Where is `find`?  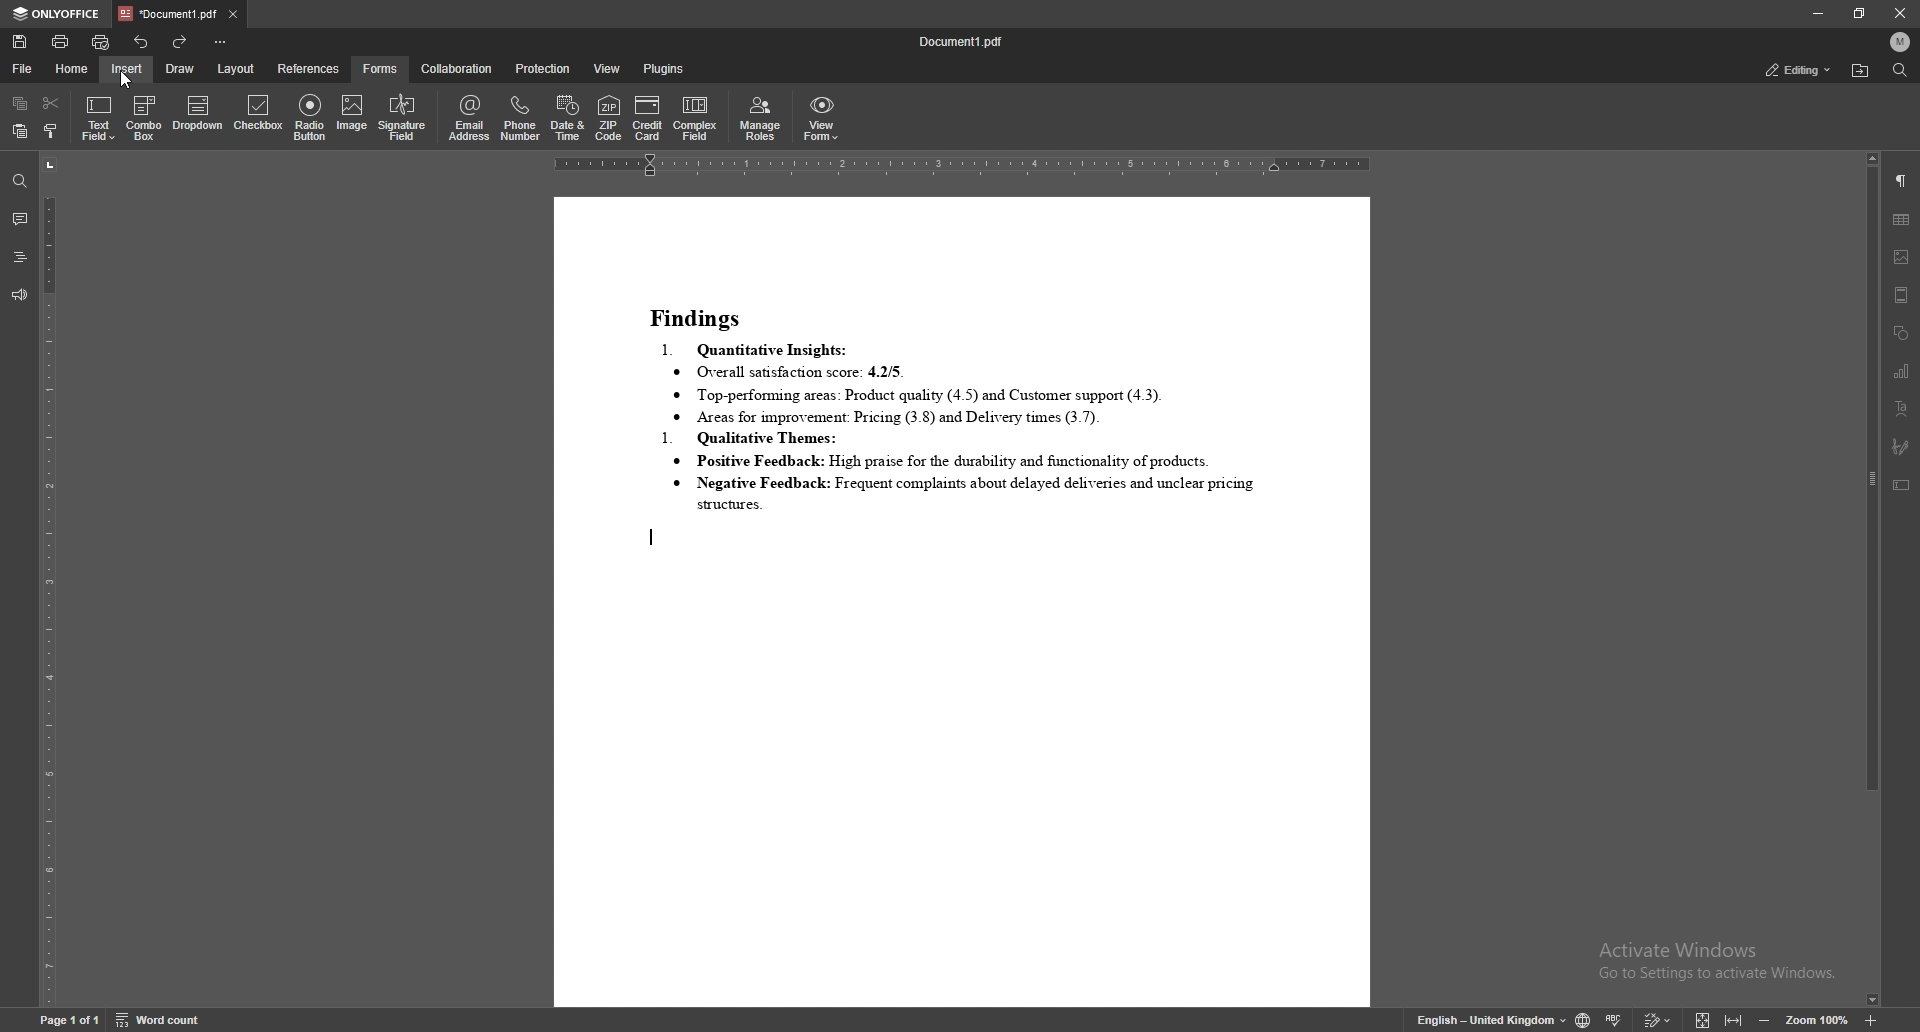
find is located at coordinates (18, 180).